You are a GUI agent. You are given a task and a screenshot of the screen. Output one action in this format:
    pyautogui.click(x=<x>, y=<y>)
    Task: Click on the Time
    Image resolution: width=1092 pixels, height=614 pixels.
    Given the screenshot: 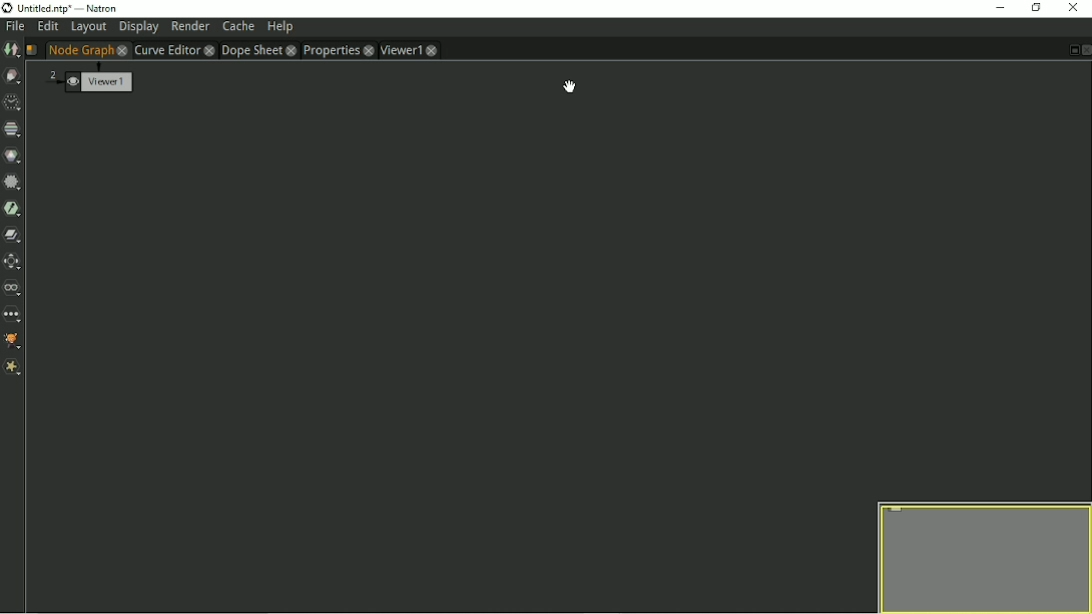 What is the action you would take?
    pyautogui.click(x=12, y=103)
    